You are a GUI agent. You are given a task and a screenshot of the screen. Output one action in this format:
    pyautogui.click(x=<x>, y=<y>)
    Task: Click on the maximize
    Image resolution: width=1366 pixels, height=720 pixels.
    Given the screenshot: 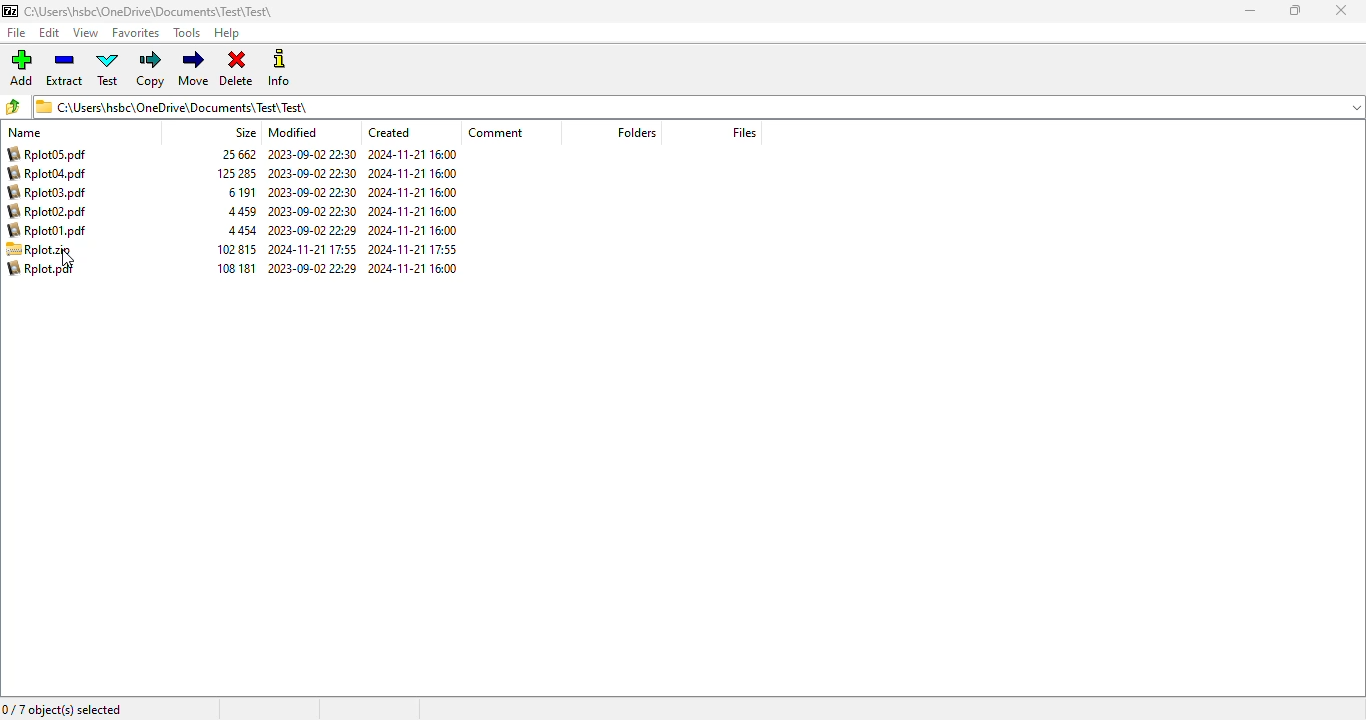 What is the action you would take?
    pyautogui.click(x=1295, y=10)
    